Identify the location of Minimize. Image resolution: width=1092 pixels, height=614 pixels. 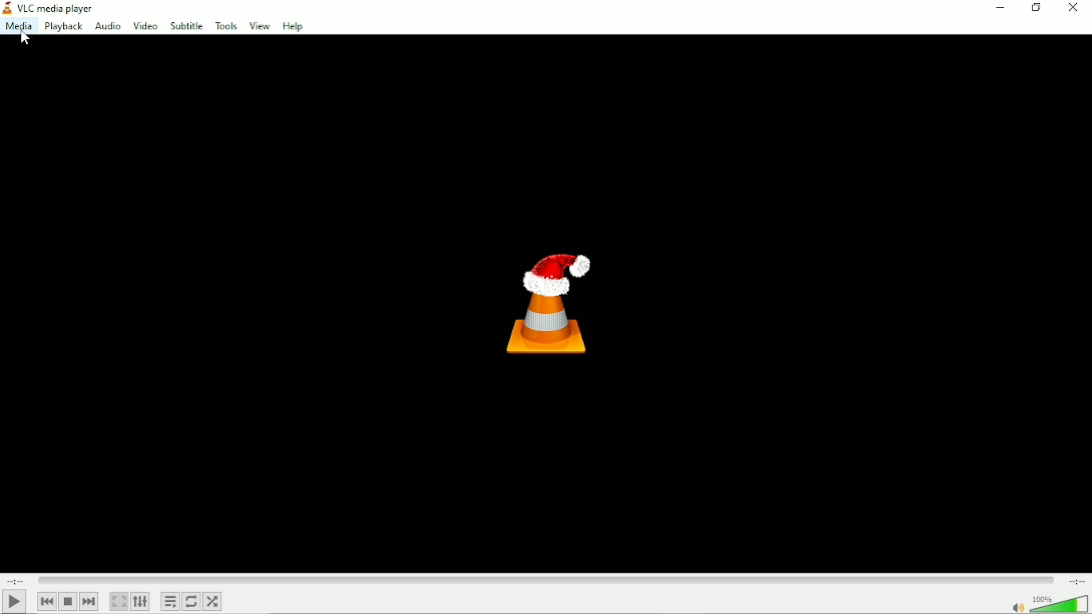
(999, 8).